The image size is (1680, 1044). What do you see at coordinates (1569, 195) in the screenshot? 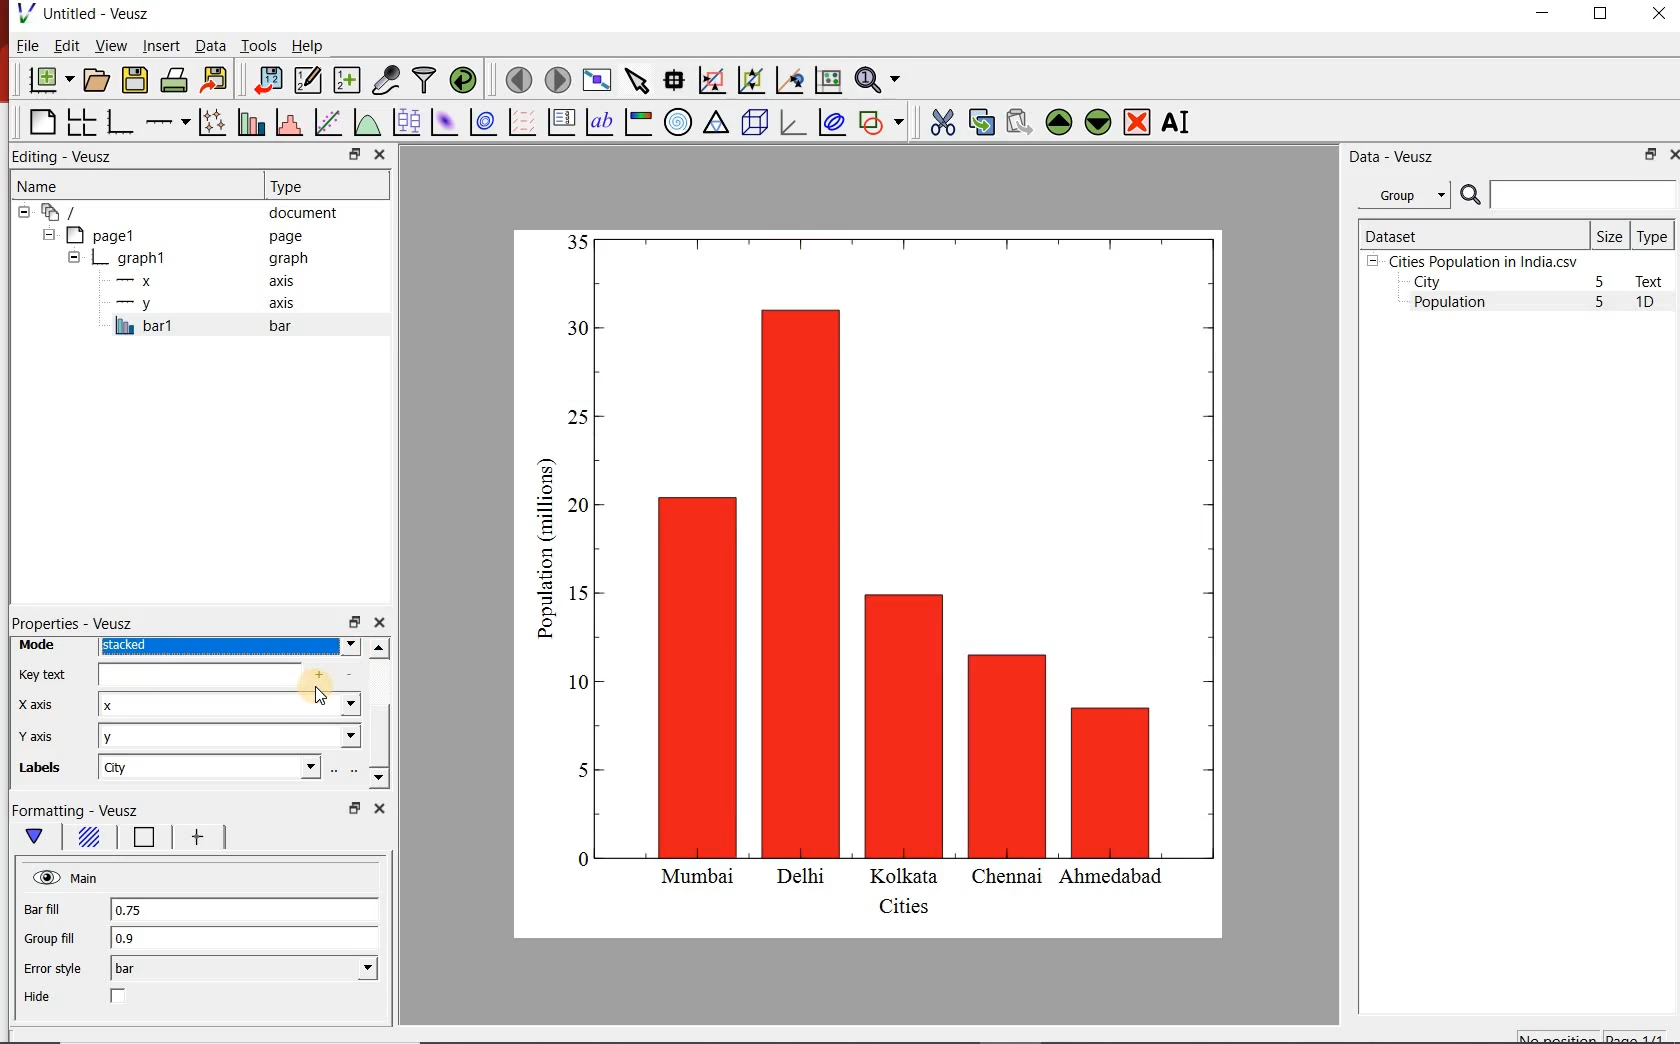
I see `search dataset` at bounding box center [1569, 195].